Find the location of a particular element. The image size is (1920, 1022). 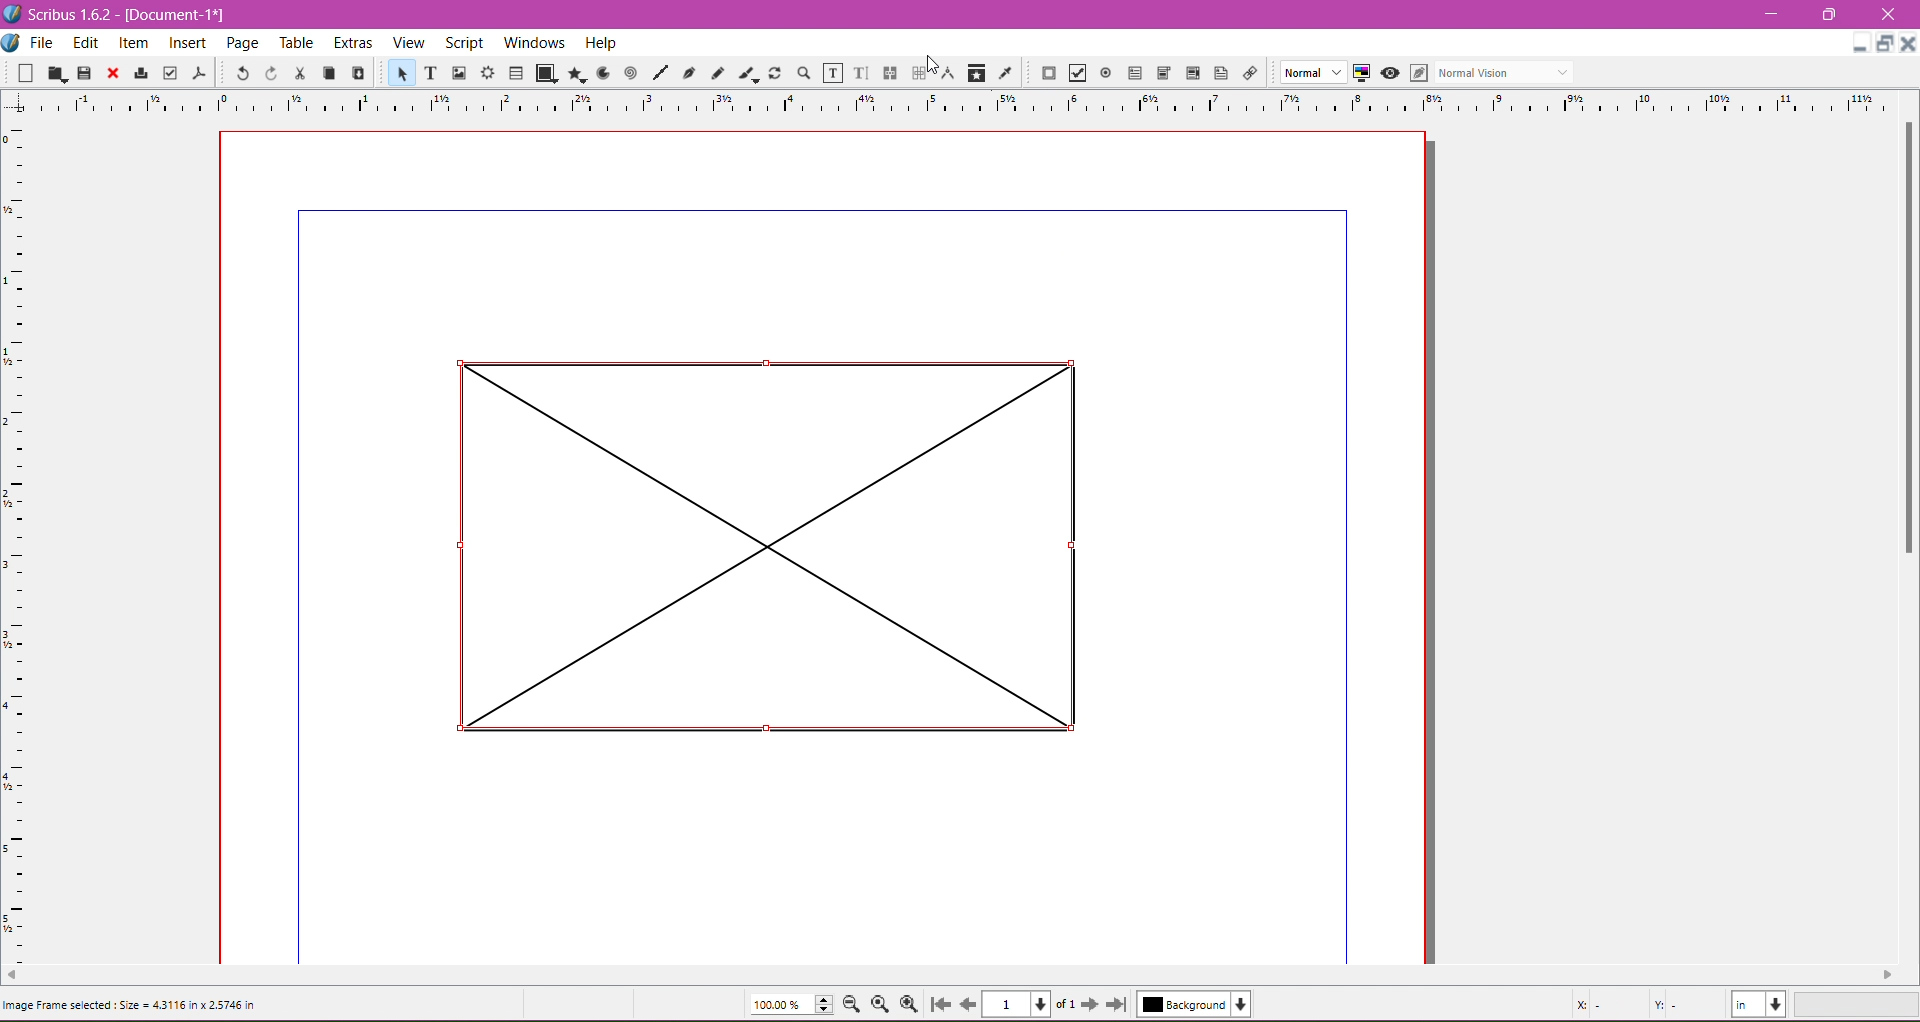

Current Zoom Level is located at coordinates (792, 1004).